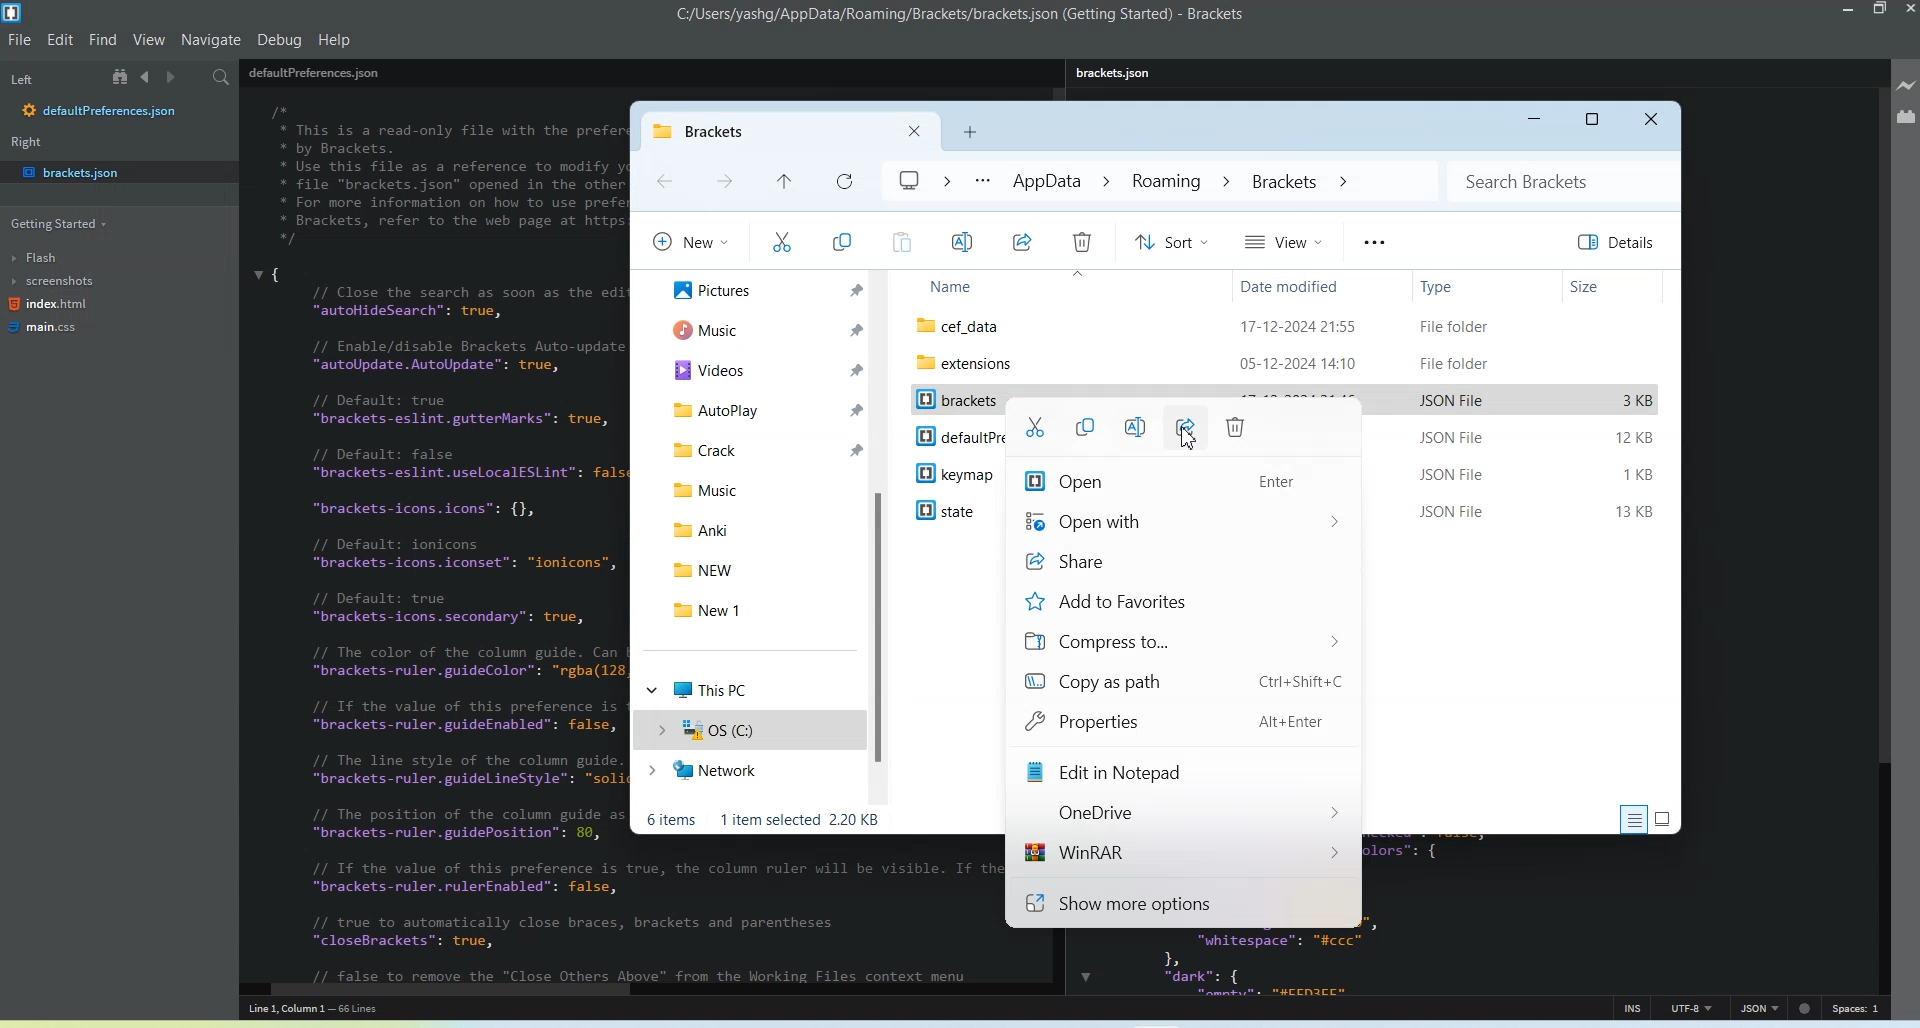  What do you see at coordinates (1373, 242) in the screenshot?
I see `More` at bounding box center [1373, 242].